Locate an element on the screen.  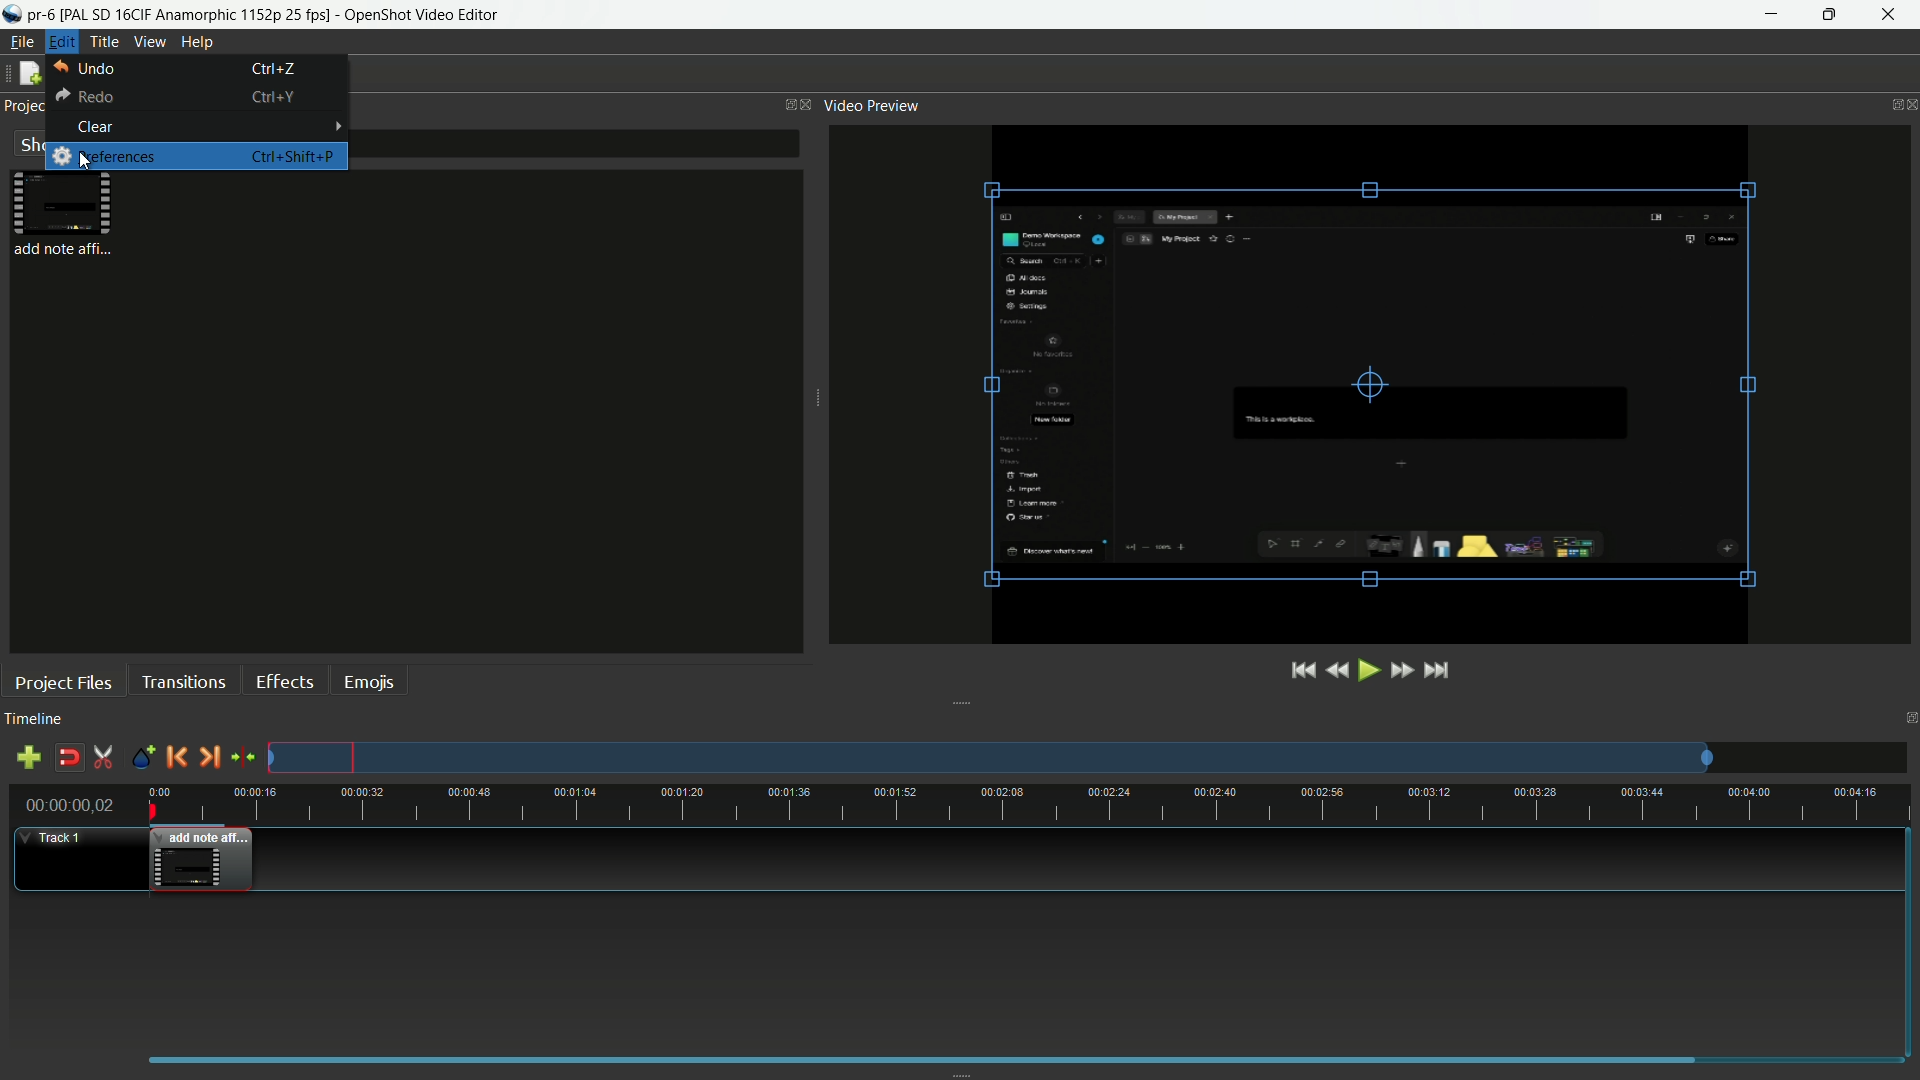
app icon is located at coordinates (12, 16).